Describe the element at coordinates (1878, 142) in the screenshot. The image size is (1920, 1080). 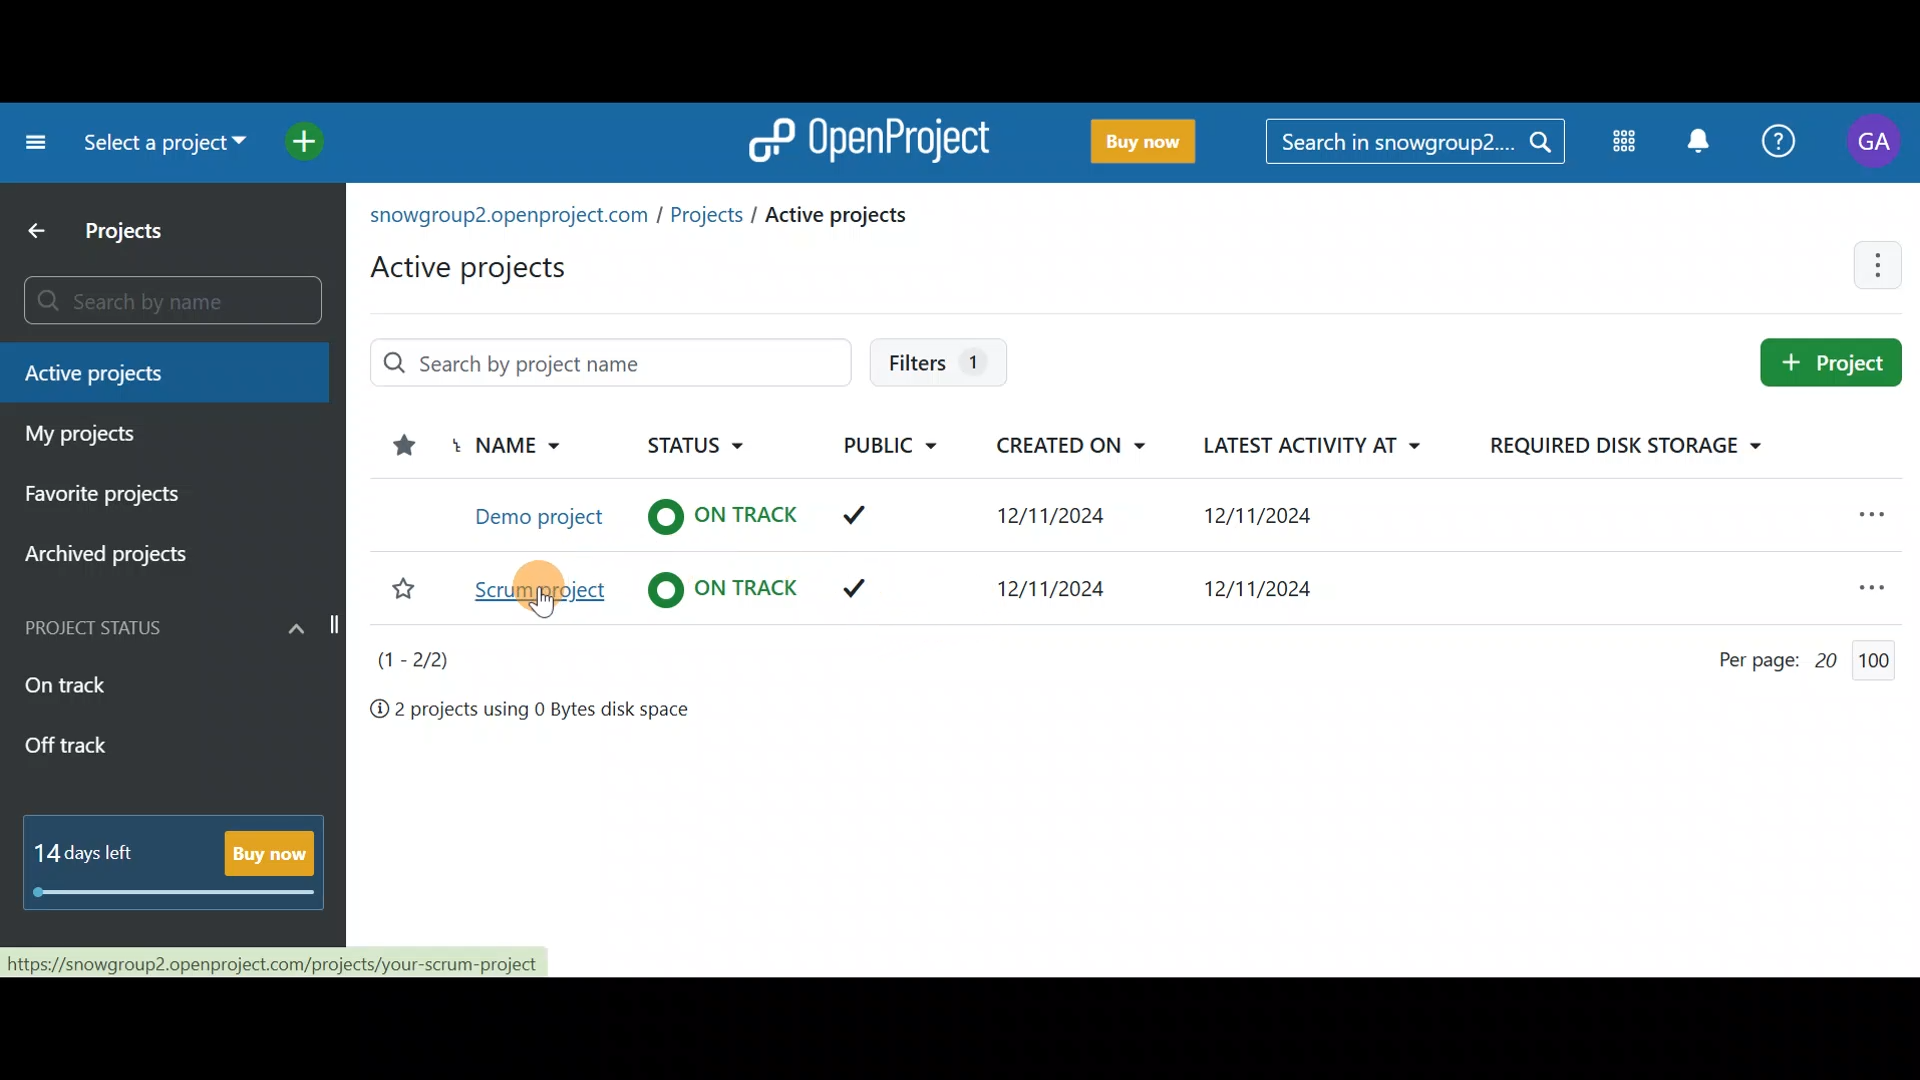
I see `Account name` at that location.